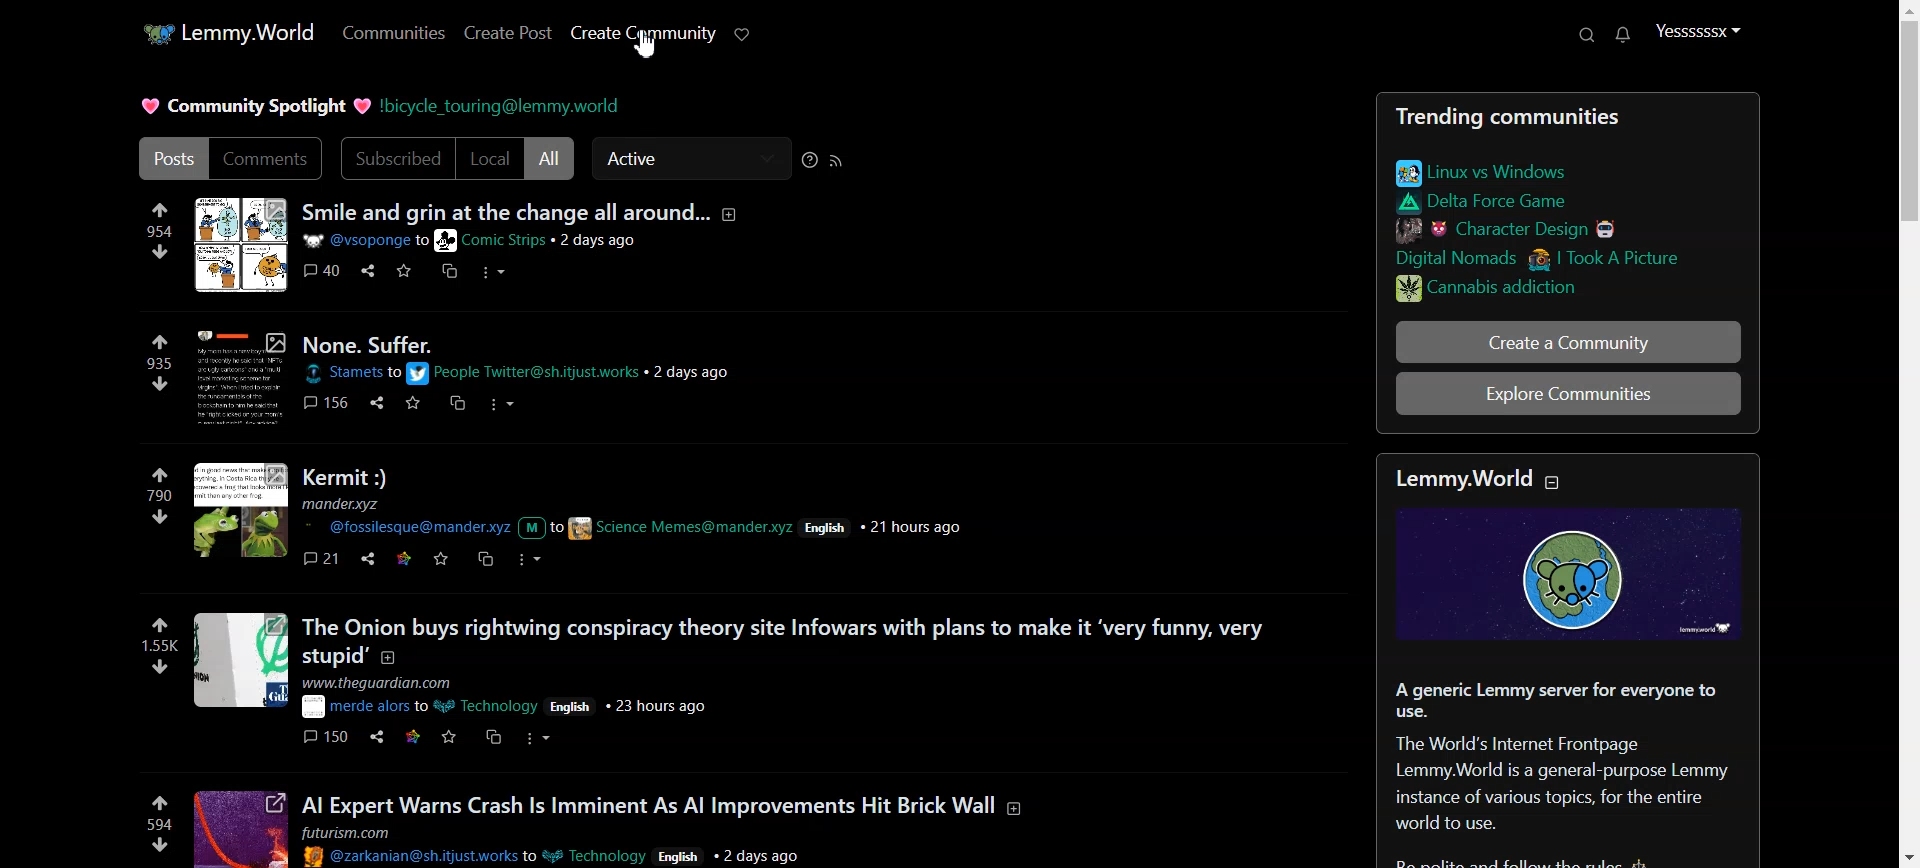  I want to click on Unread message, so click(1621, 35).